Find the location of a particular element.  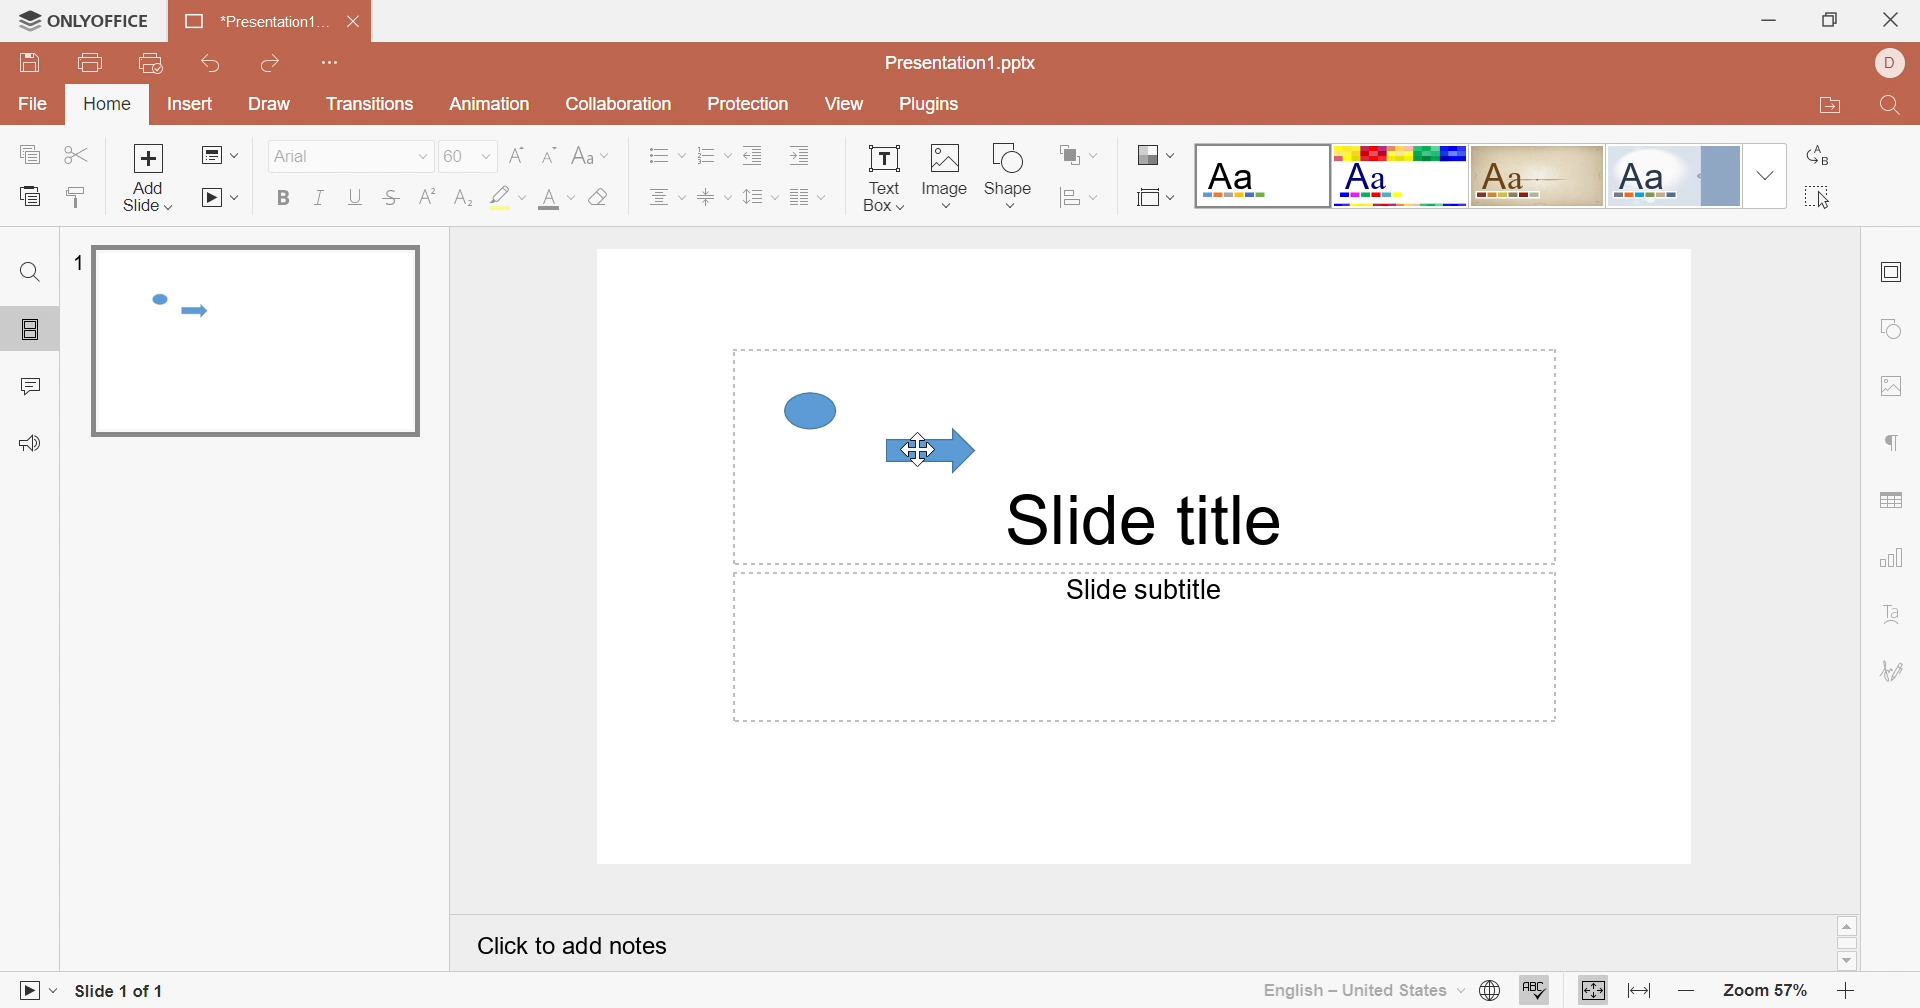

Customize Quick Access Toolbar is located at coordinates (331, 63).